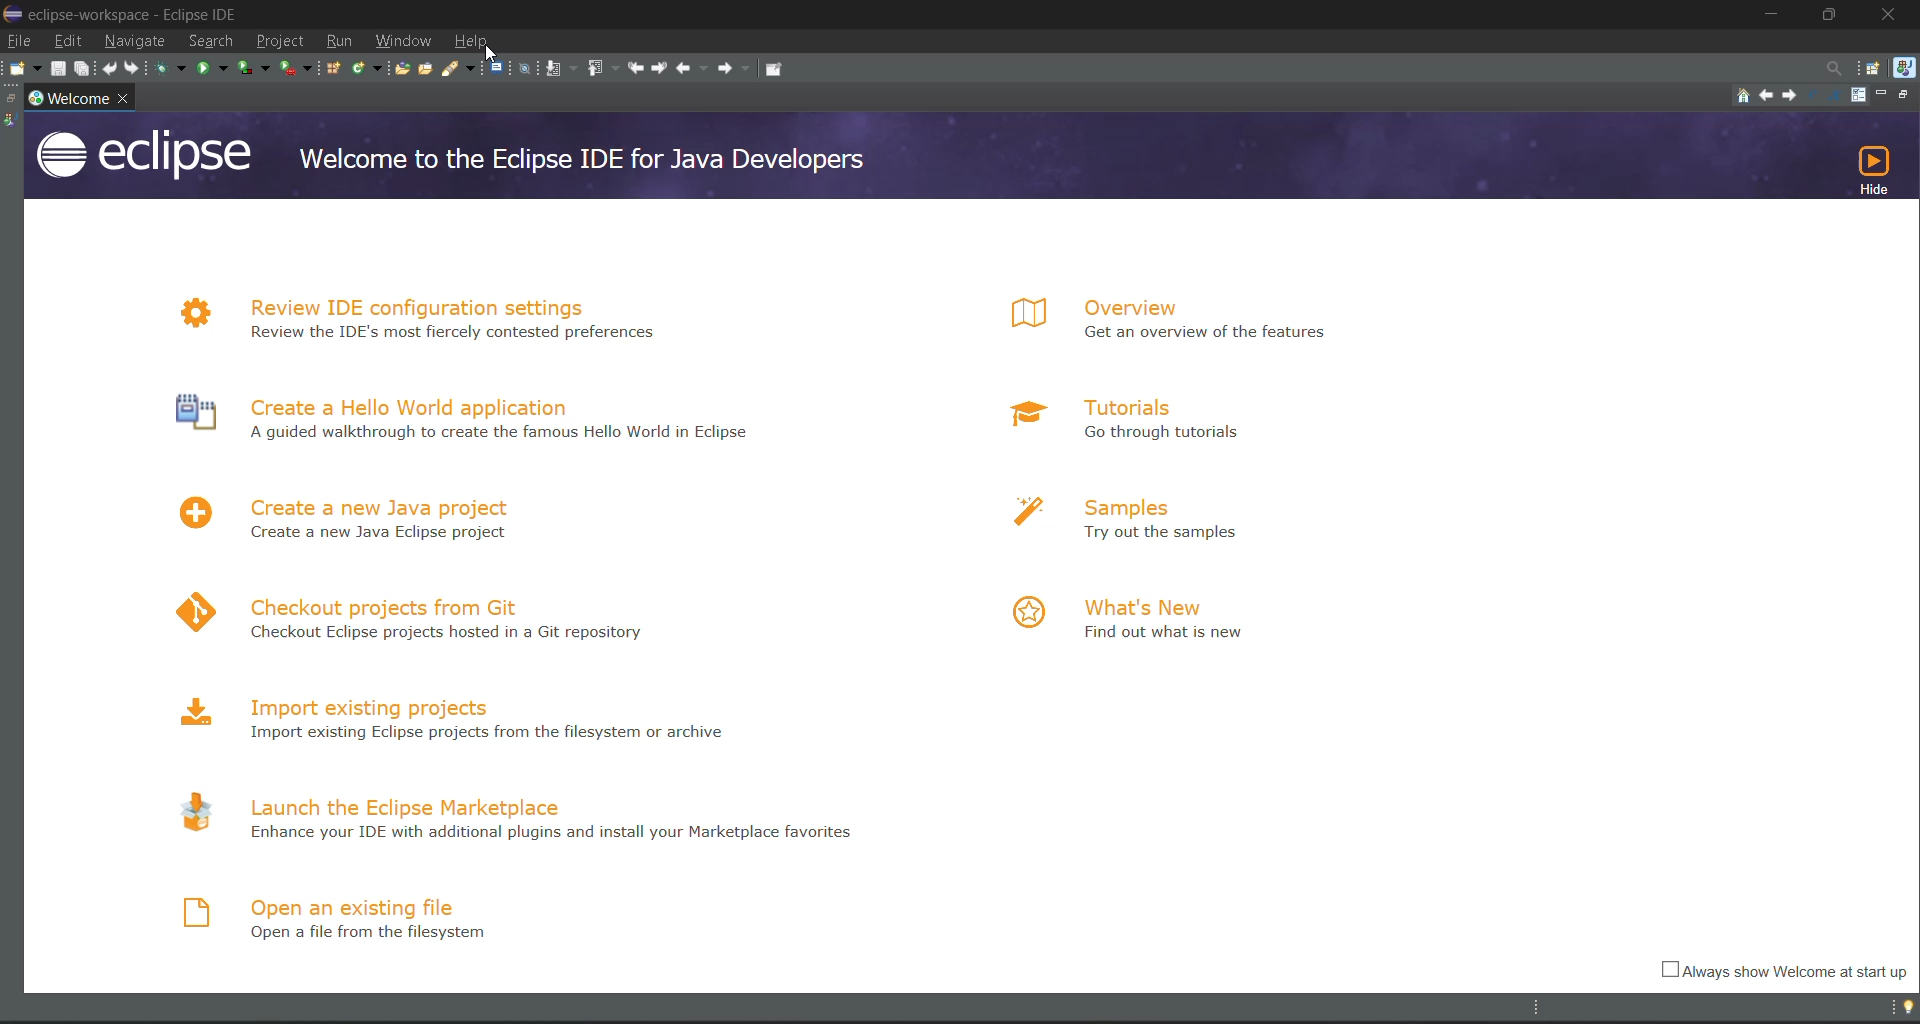 Image resolution: width=1920 pixels, height=1024 pixels. Describe the element at coordinates (423, 599) in the screenshot. I see `checkout projects from Git` at that location.